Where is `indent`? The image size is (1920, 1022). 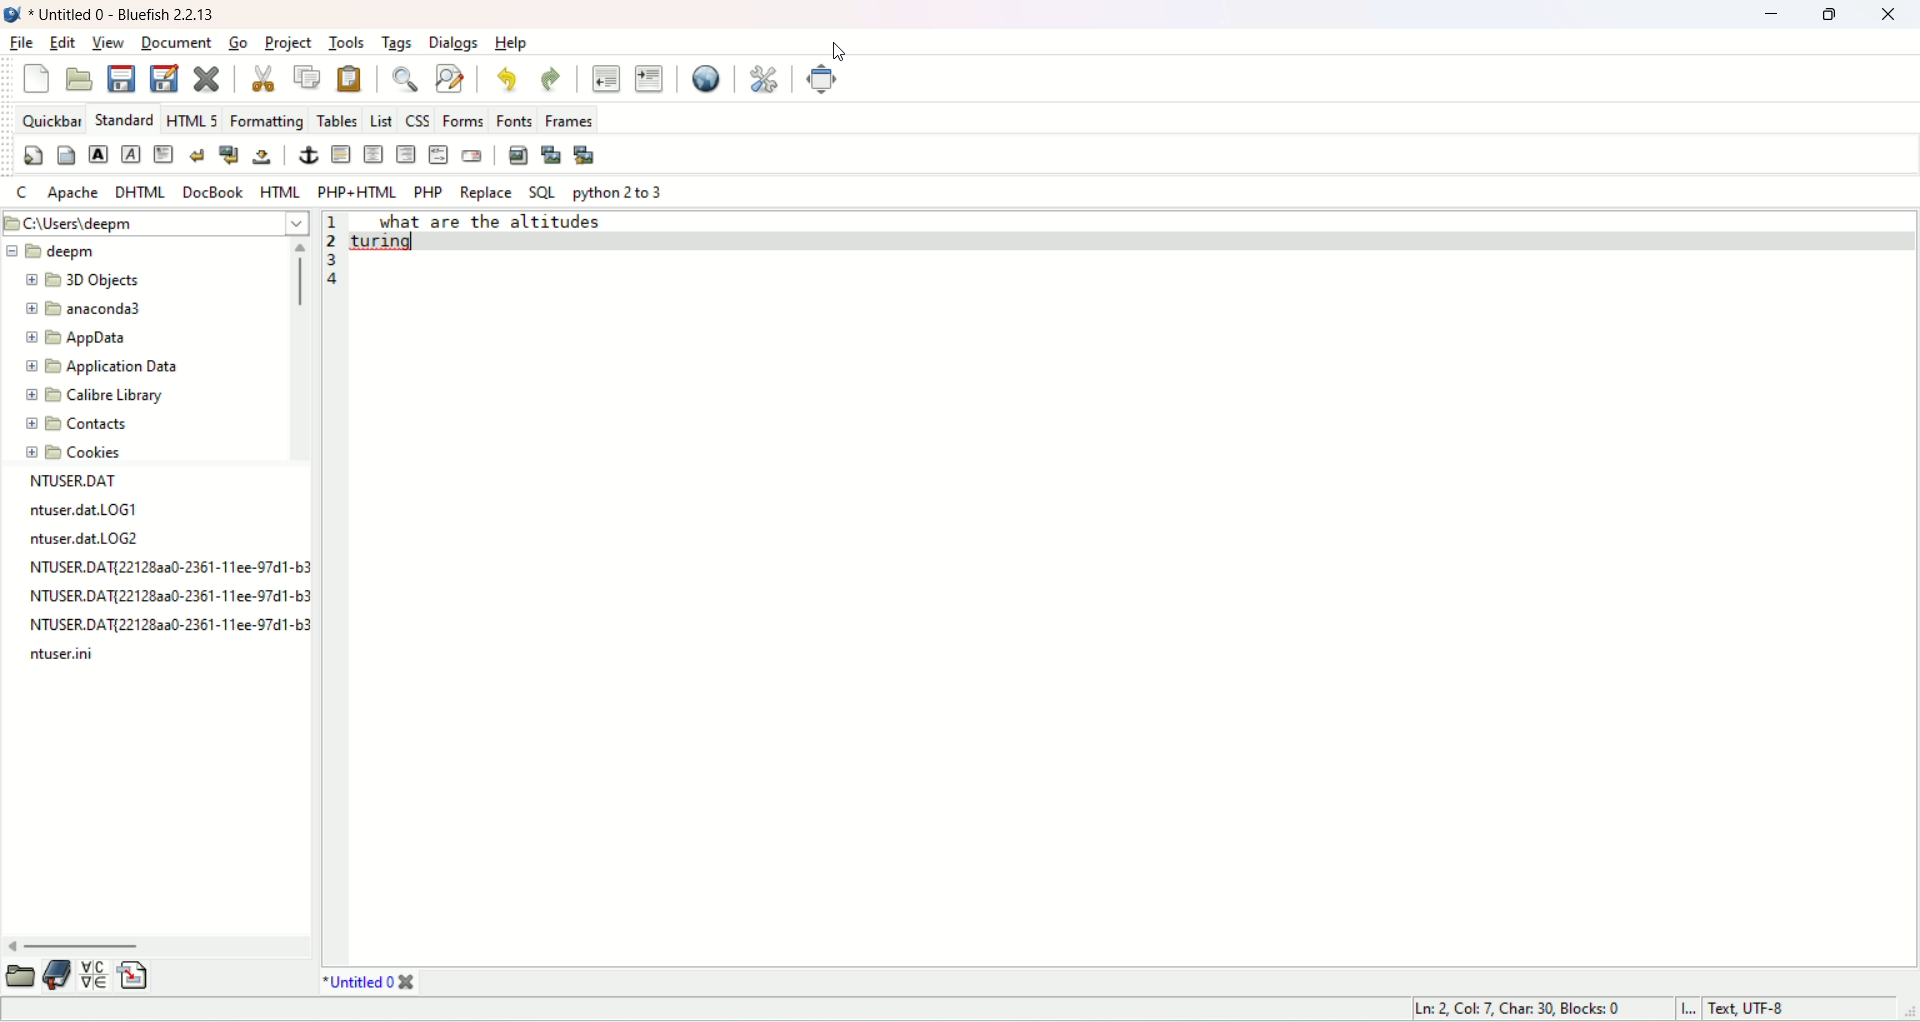 indent is located at coordinates (648, 78).